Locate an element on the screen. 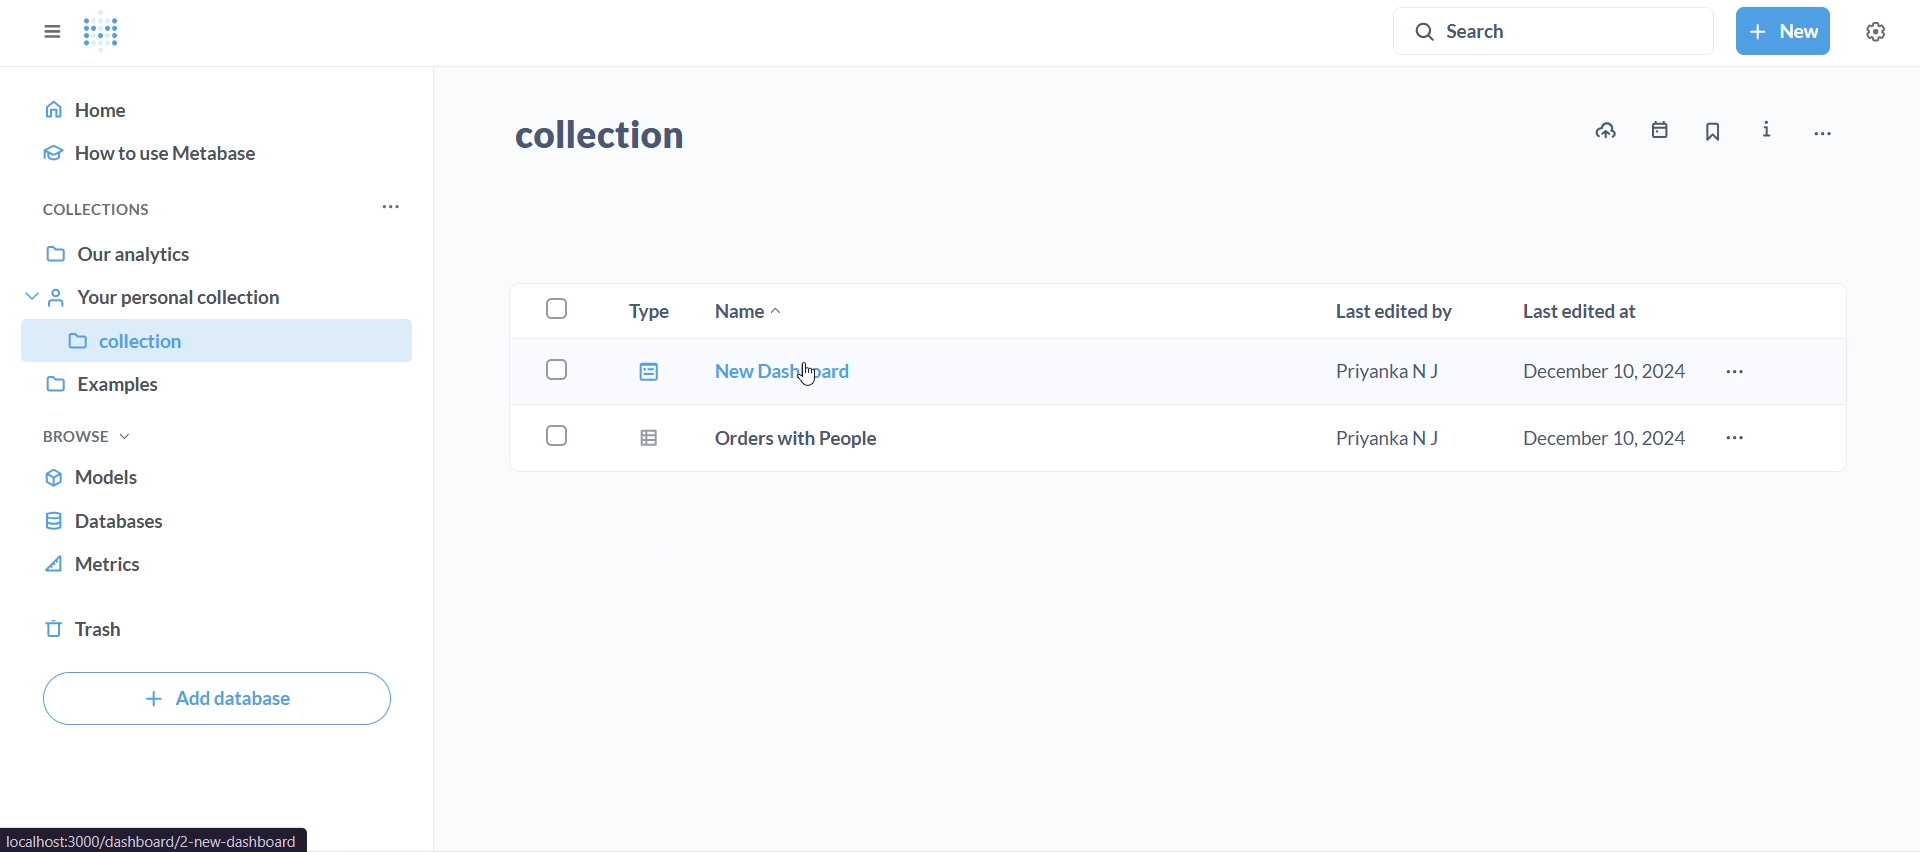 The height and width of the screenshot is (852, 1920). how to use metabase is located at coordinates (218, 150).